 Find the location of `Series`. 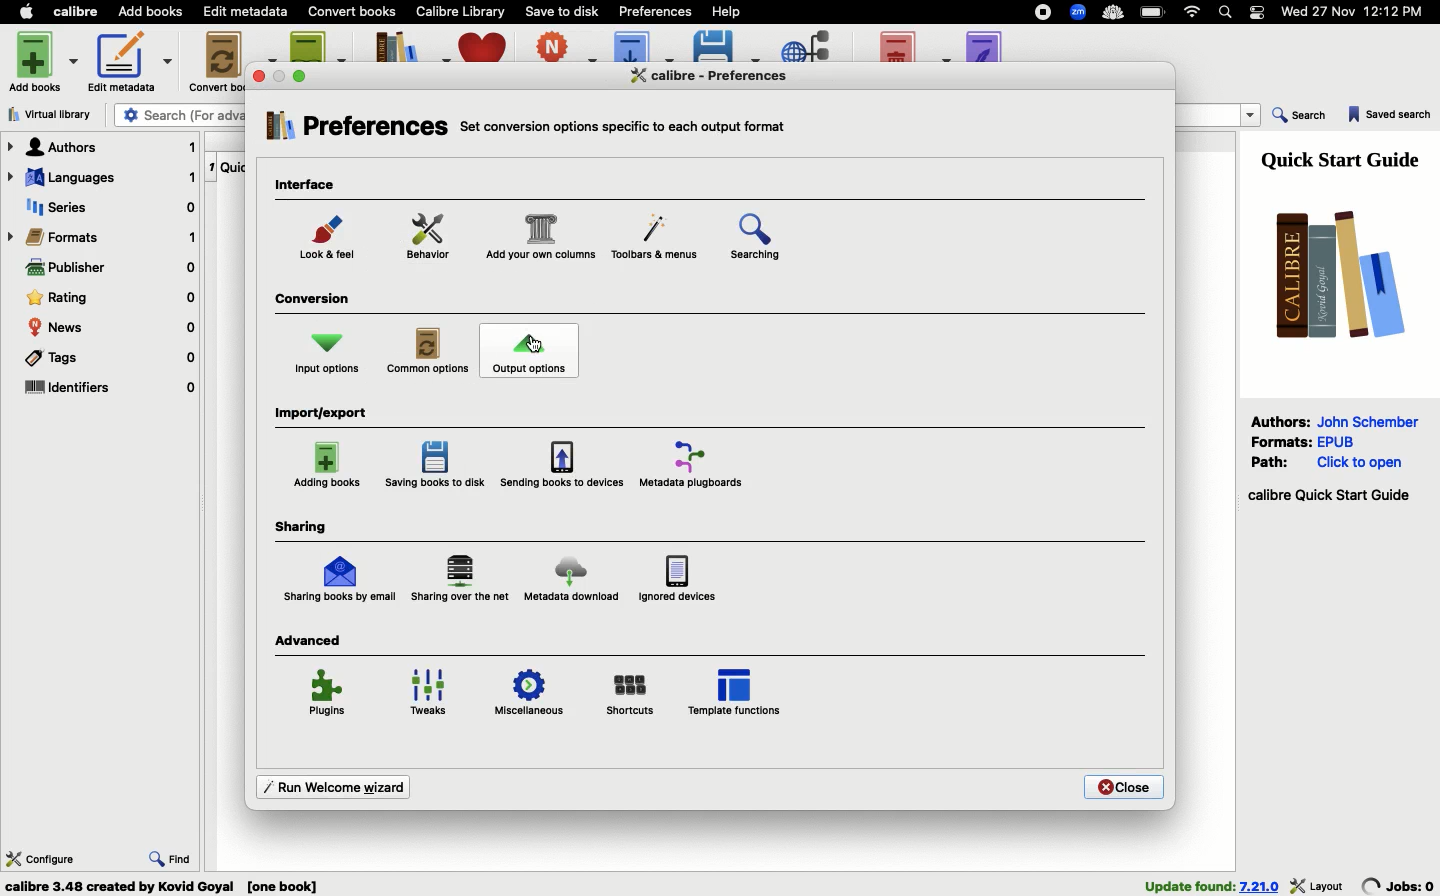

Series is located at coordinates (107, 209).